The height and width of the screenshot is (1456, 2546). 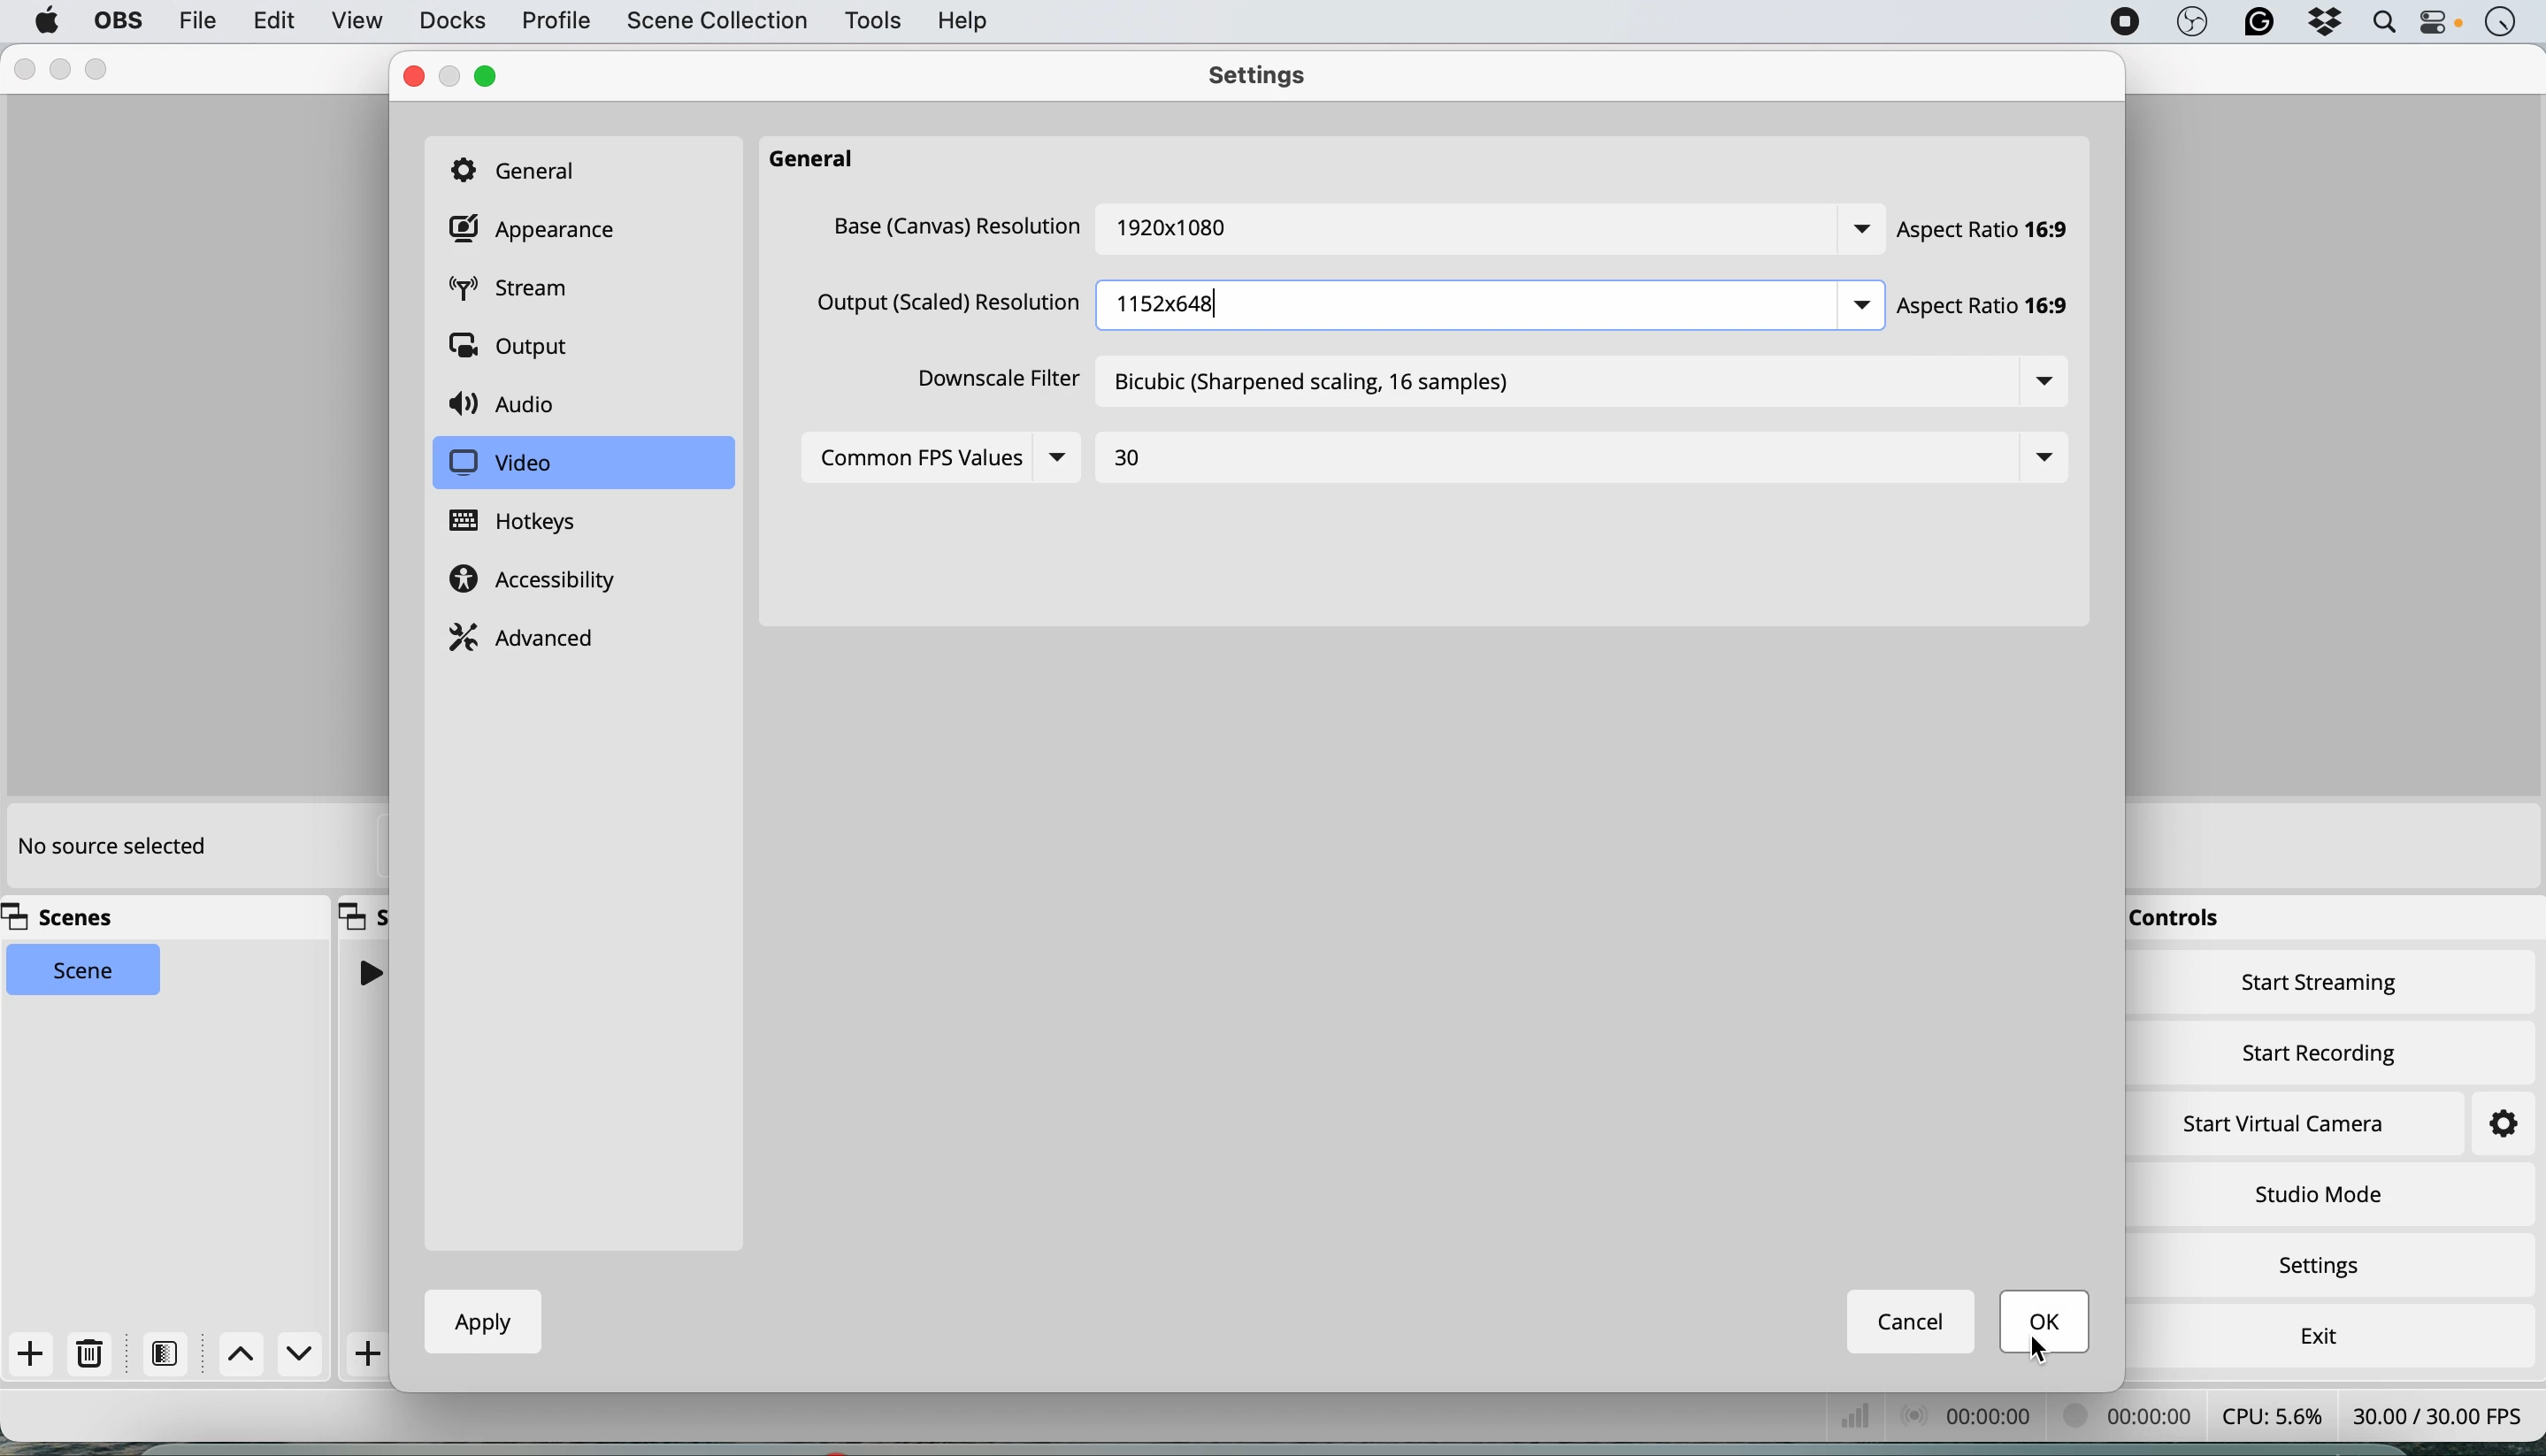 What do you see at coordinates (171, 1353) in the screenshot?
I see `filters` at bounding box center [171, 1353].